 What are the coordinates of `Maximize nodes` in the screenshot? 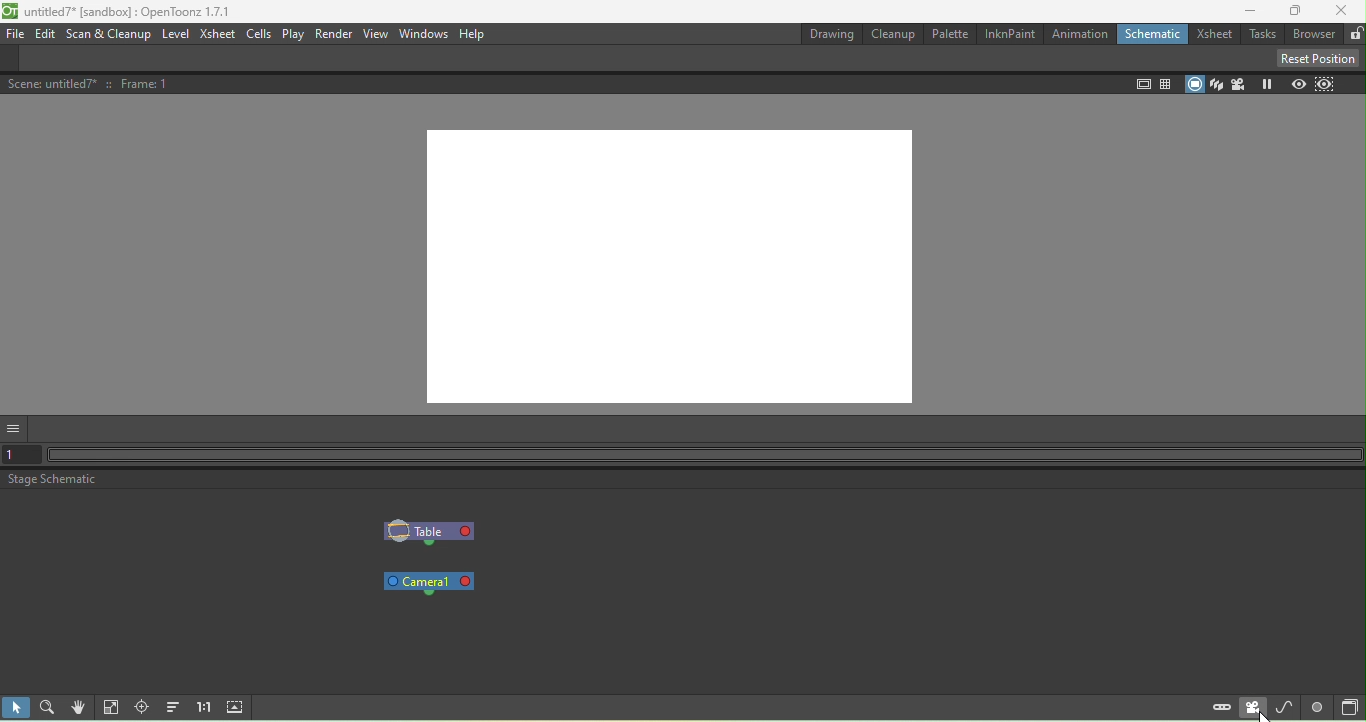 It's located at (239, 707).